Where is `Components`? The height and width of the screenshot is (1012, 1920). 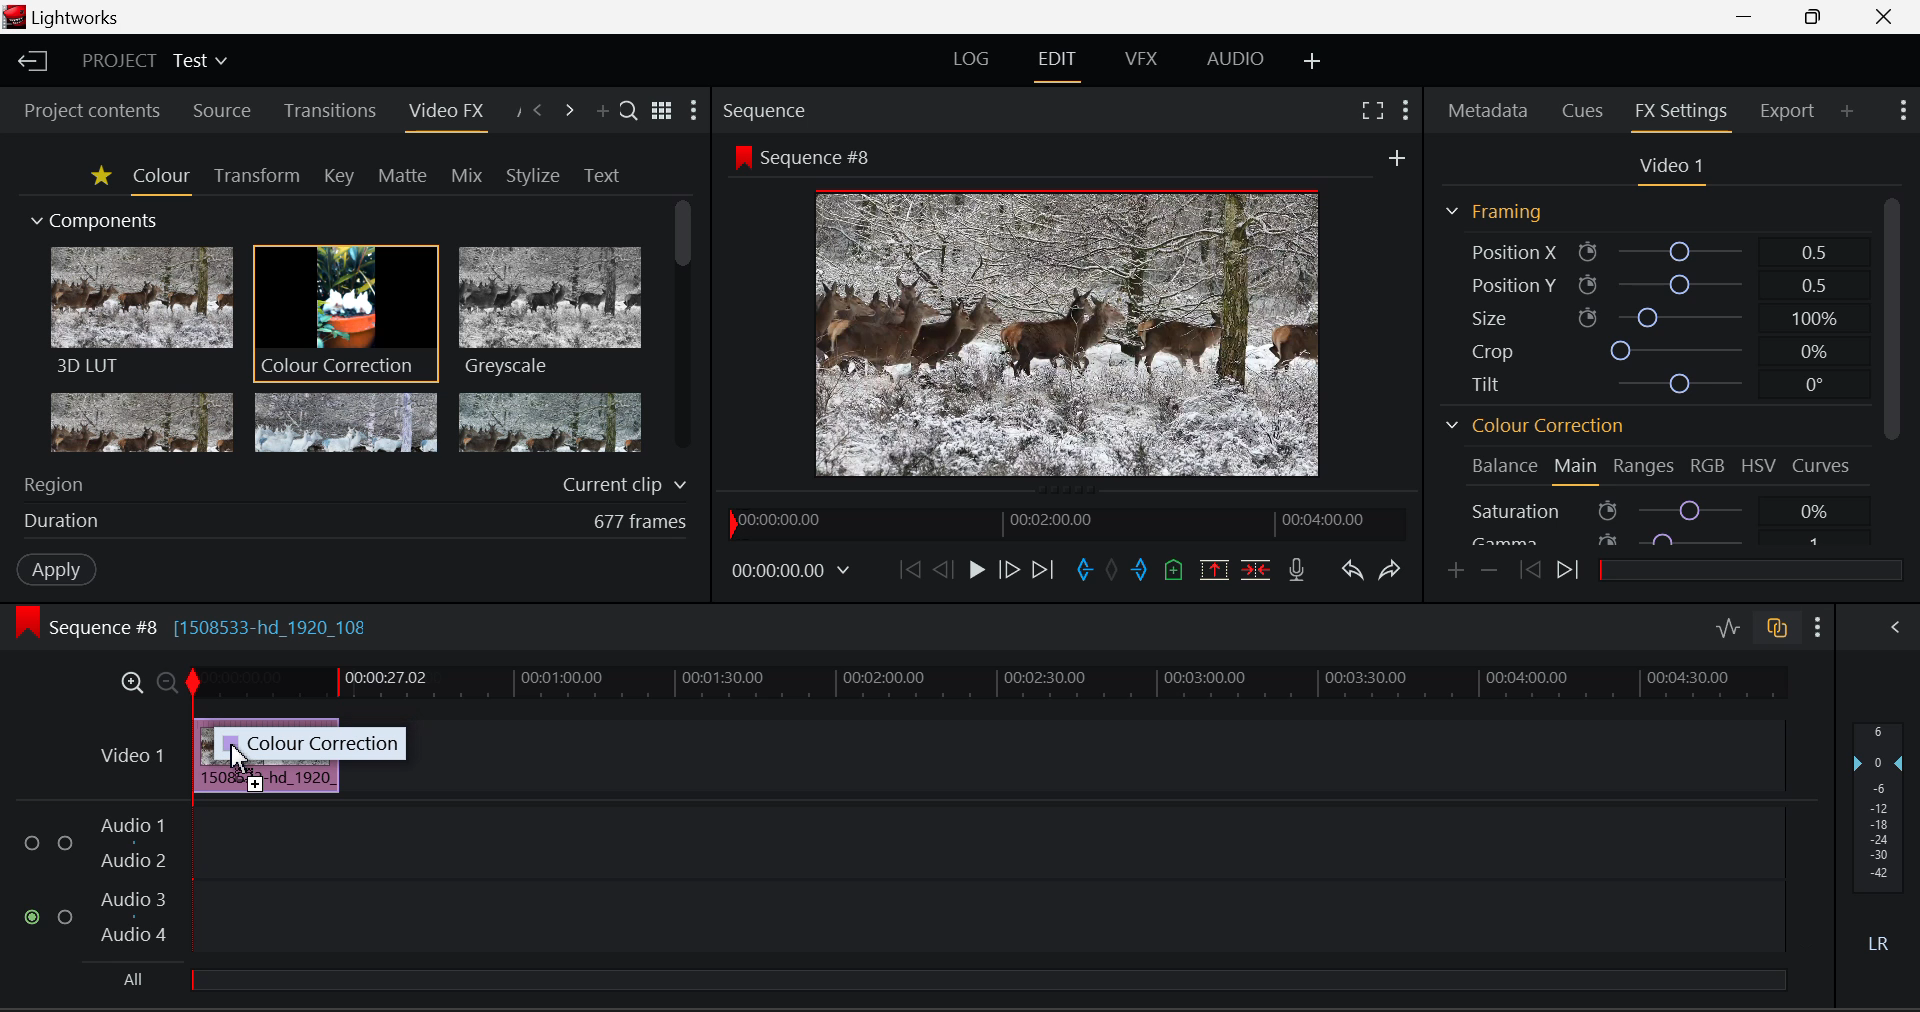 Components is located at coordinates (97, 222).